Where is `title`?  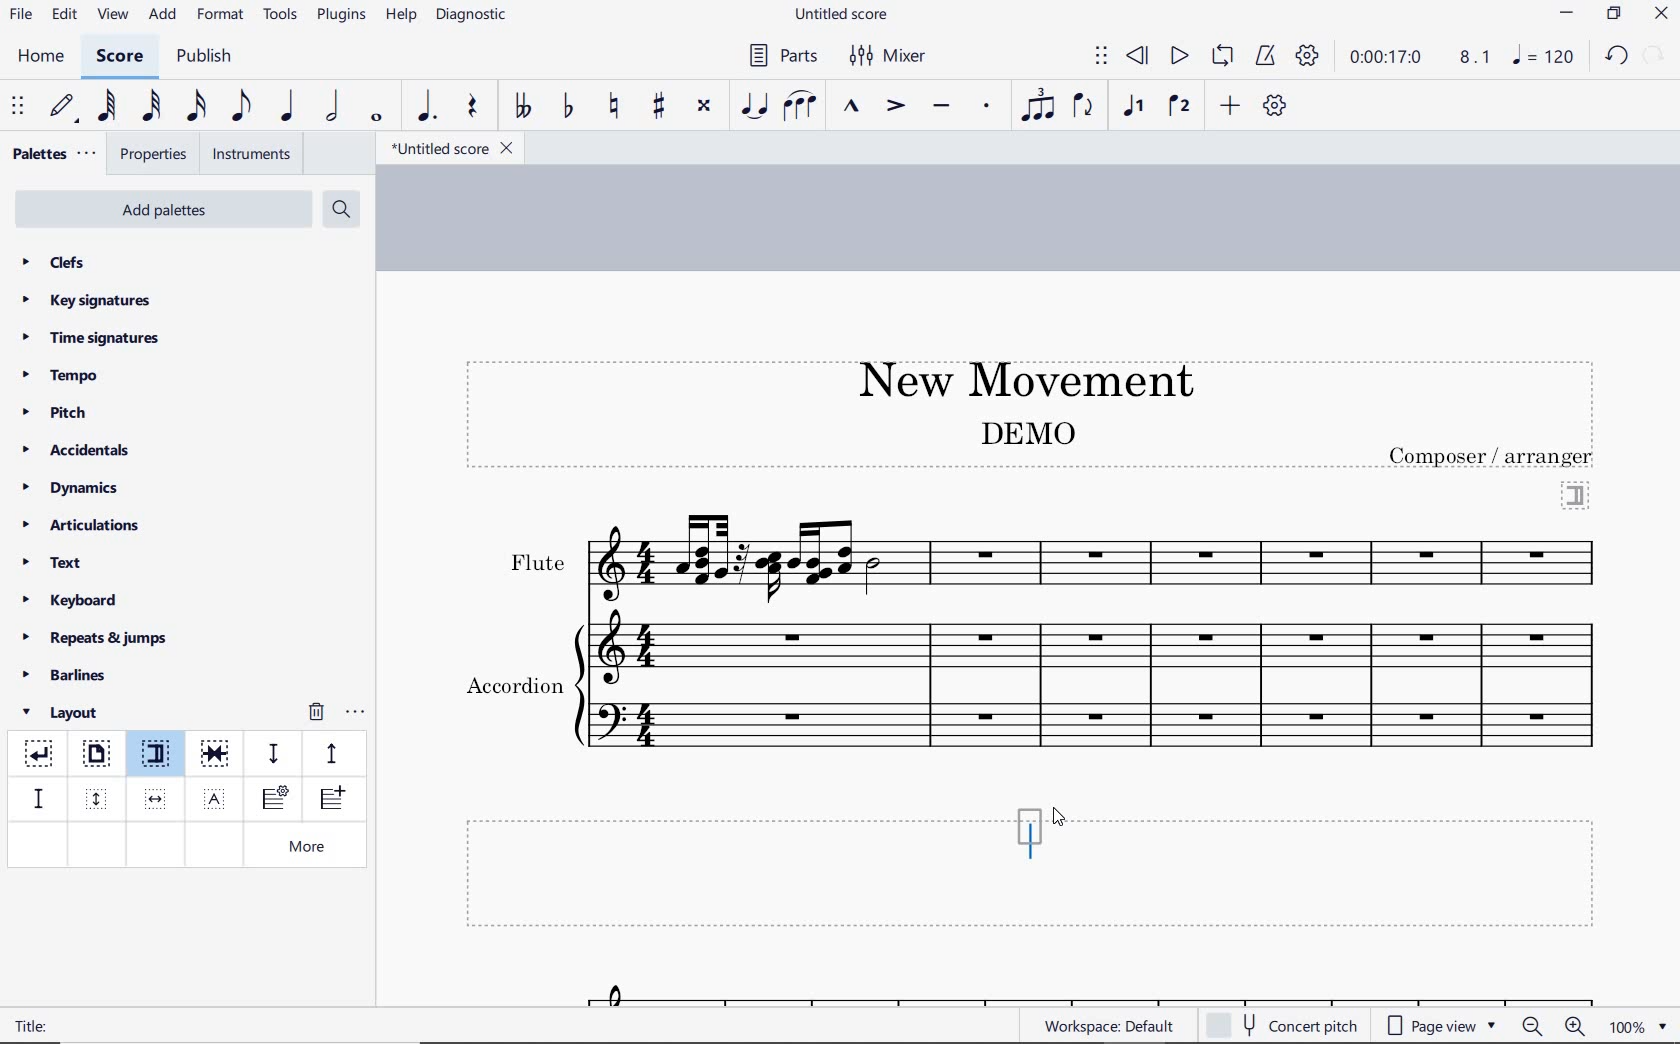 title is located at coordinates (1016, 377).